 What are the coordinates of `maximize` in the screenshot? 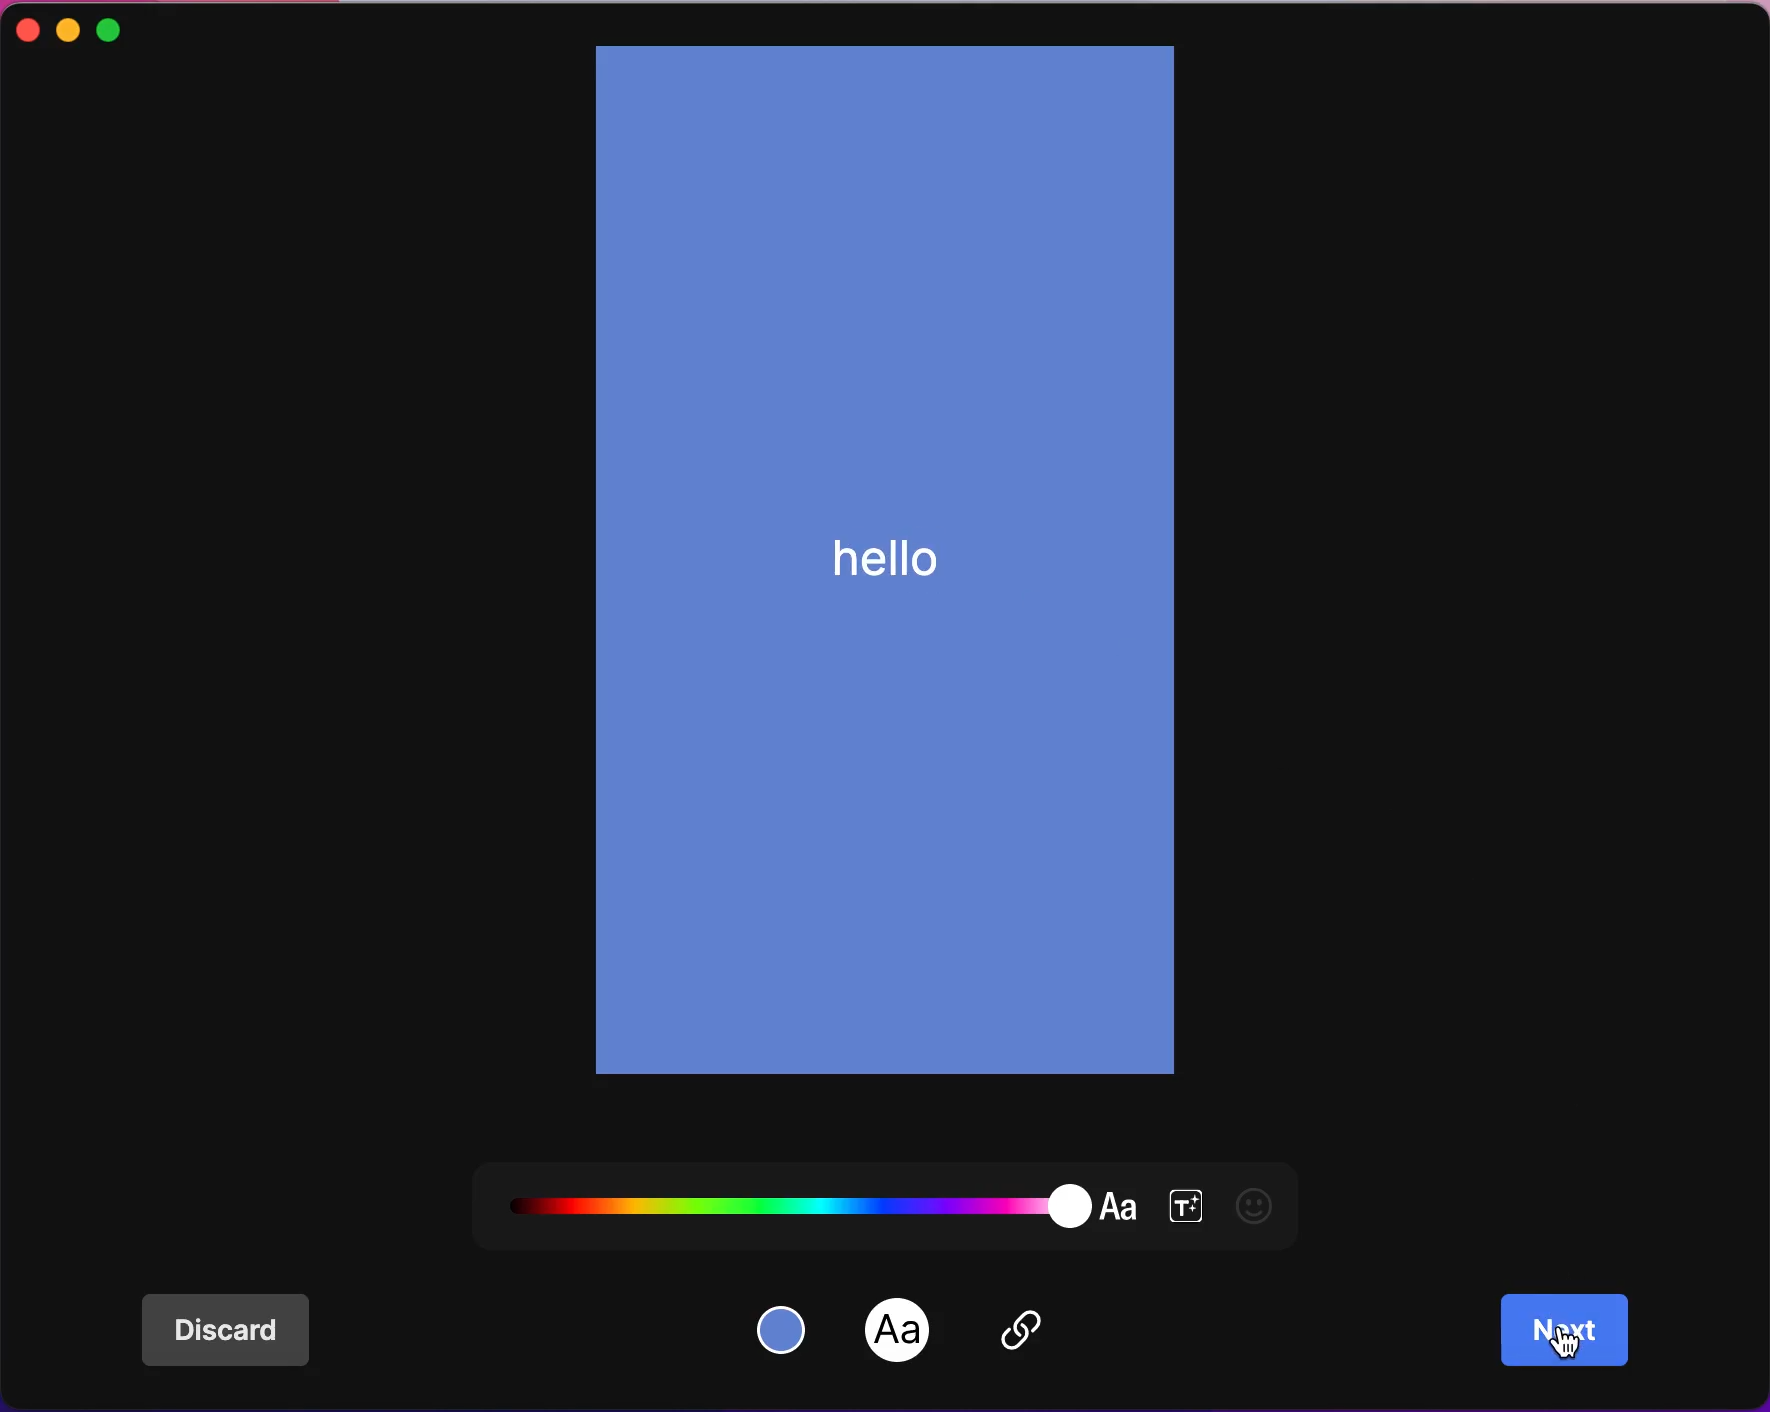 It's located at (132, 27).